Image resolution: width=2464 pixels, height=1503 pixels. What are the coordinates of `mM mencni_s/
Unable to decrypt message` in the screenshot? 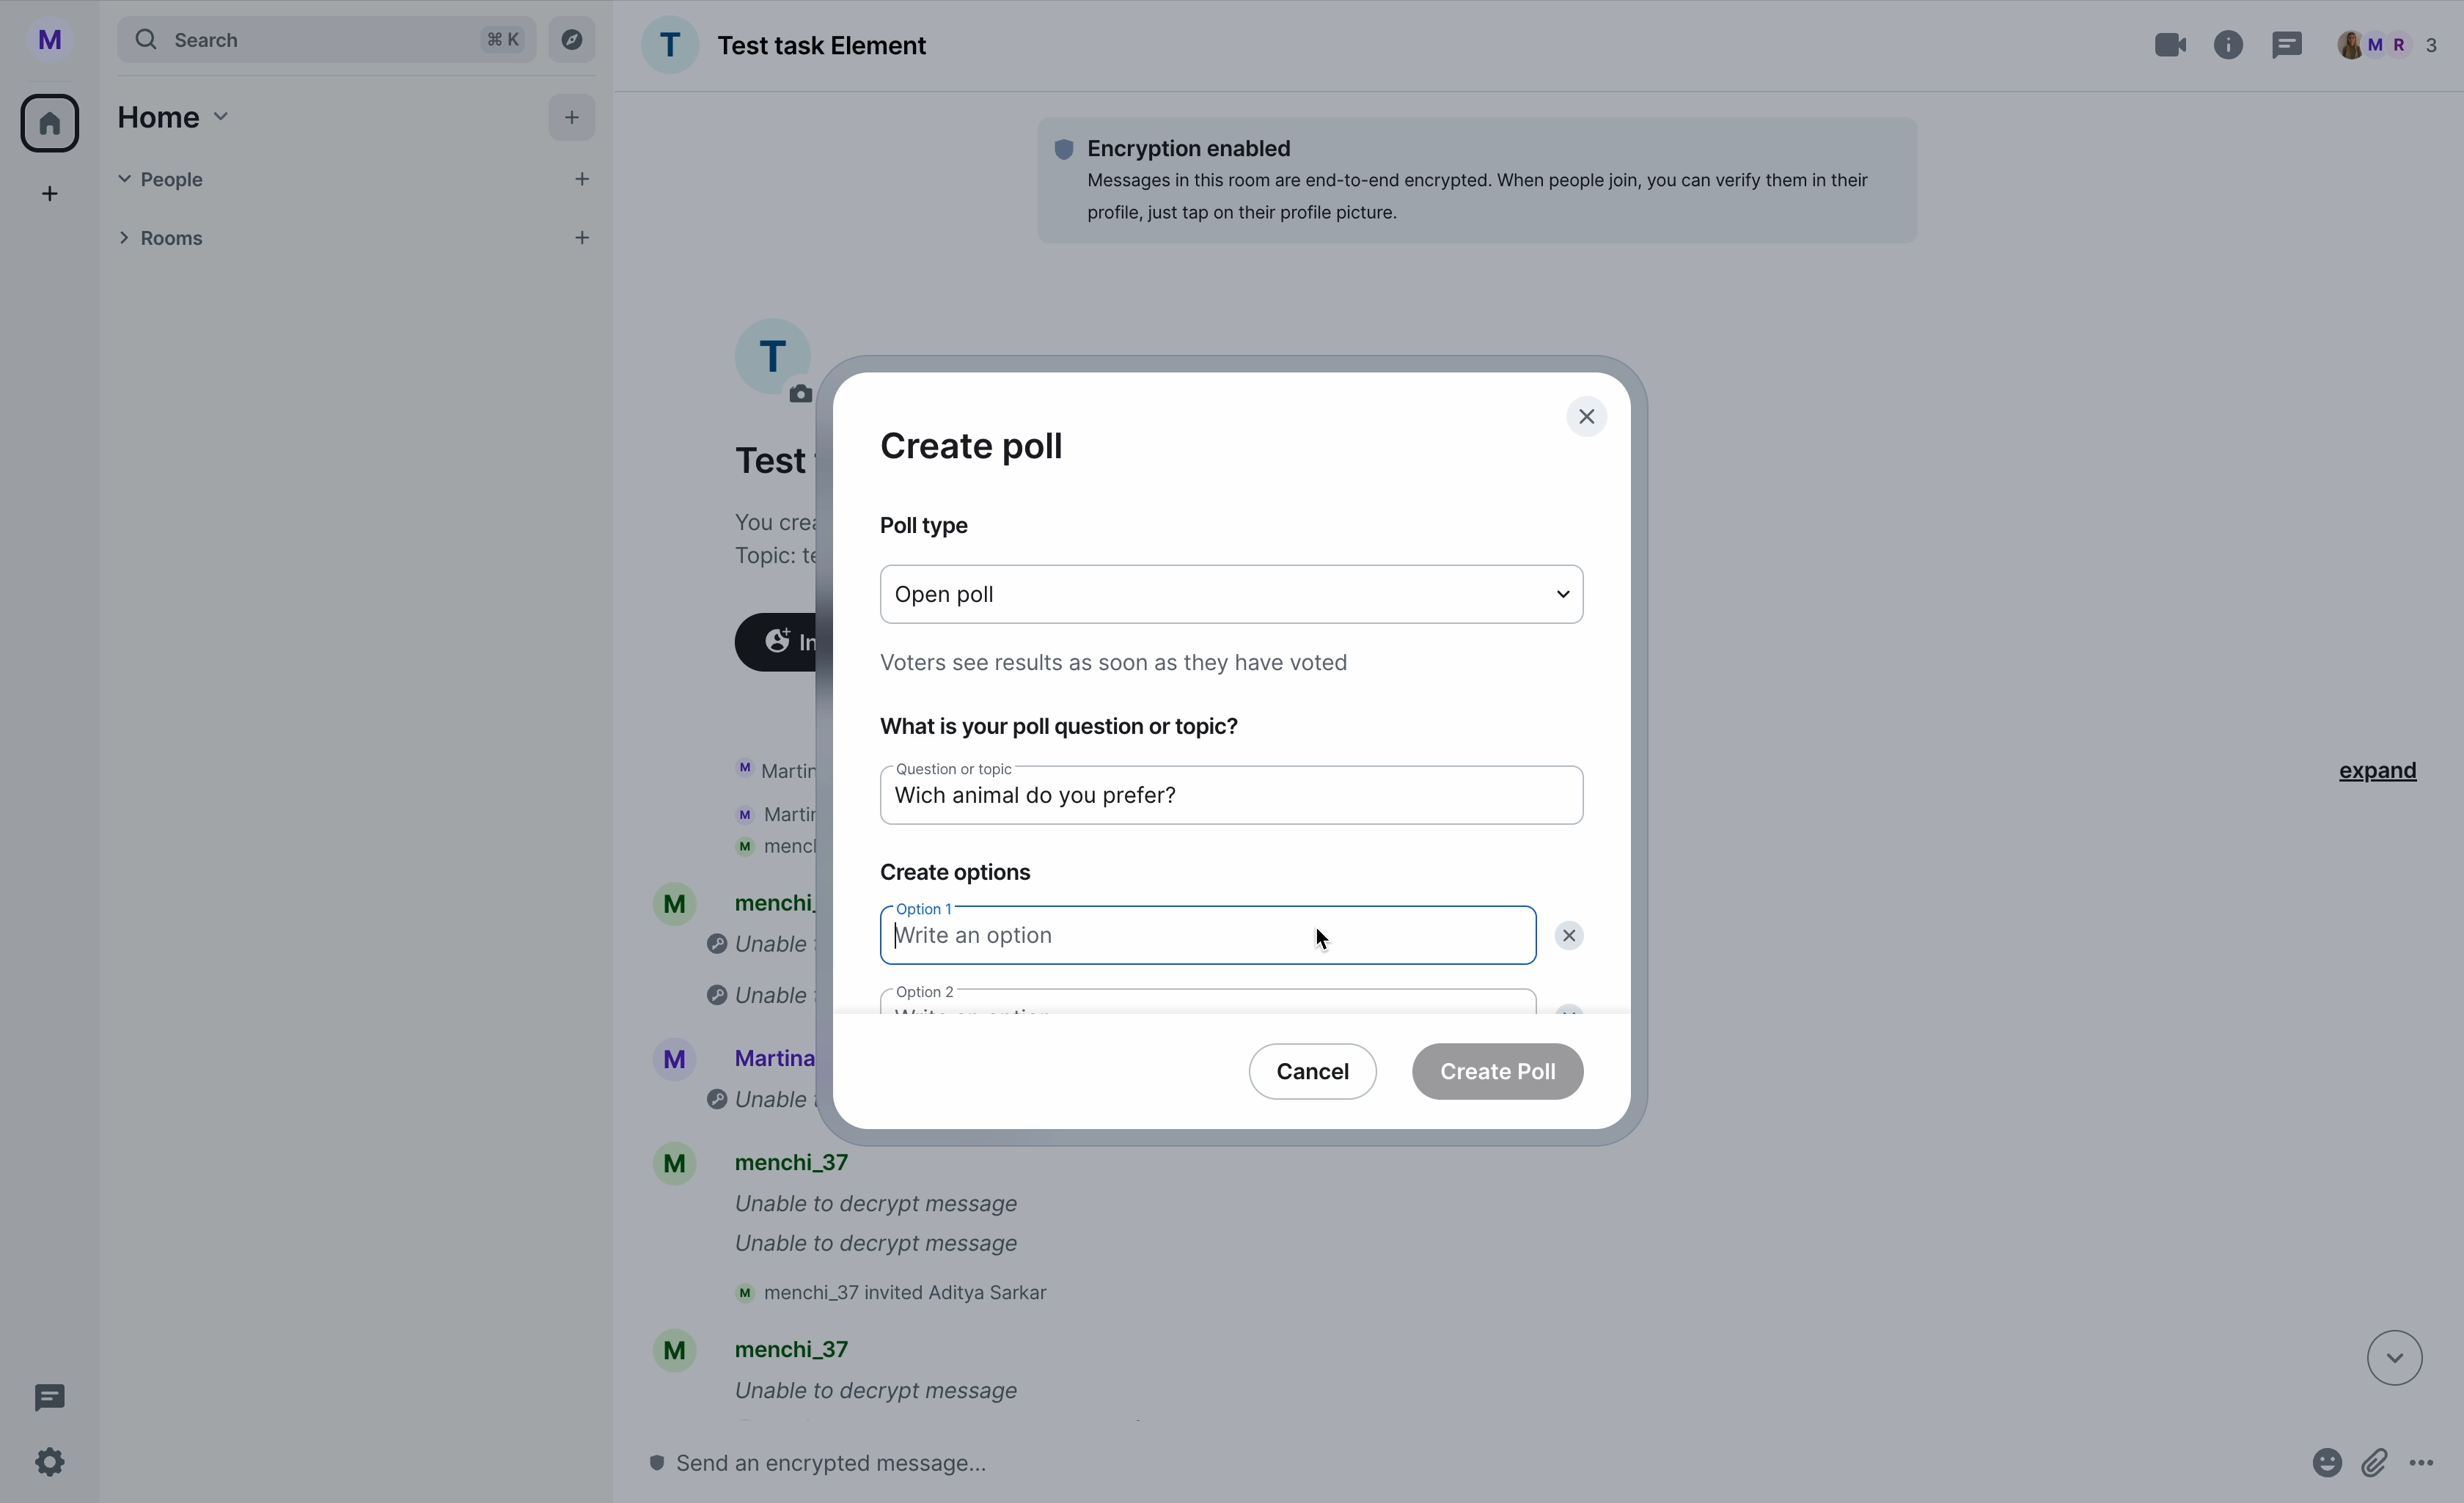 It's located at (836, 1374).